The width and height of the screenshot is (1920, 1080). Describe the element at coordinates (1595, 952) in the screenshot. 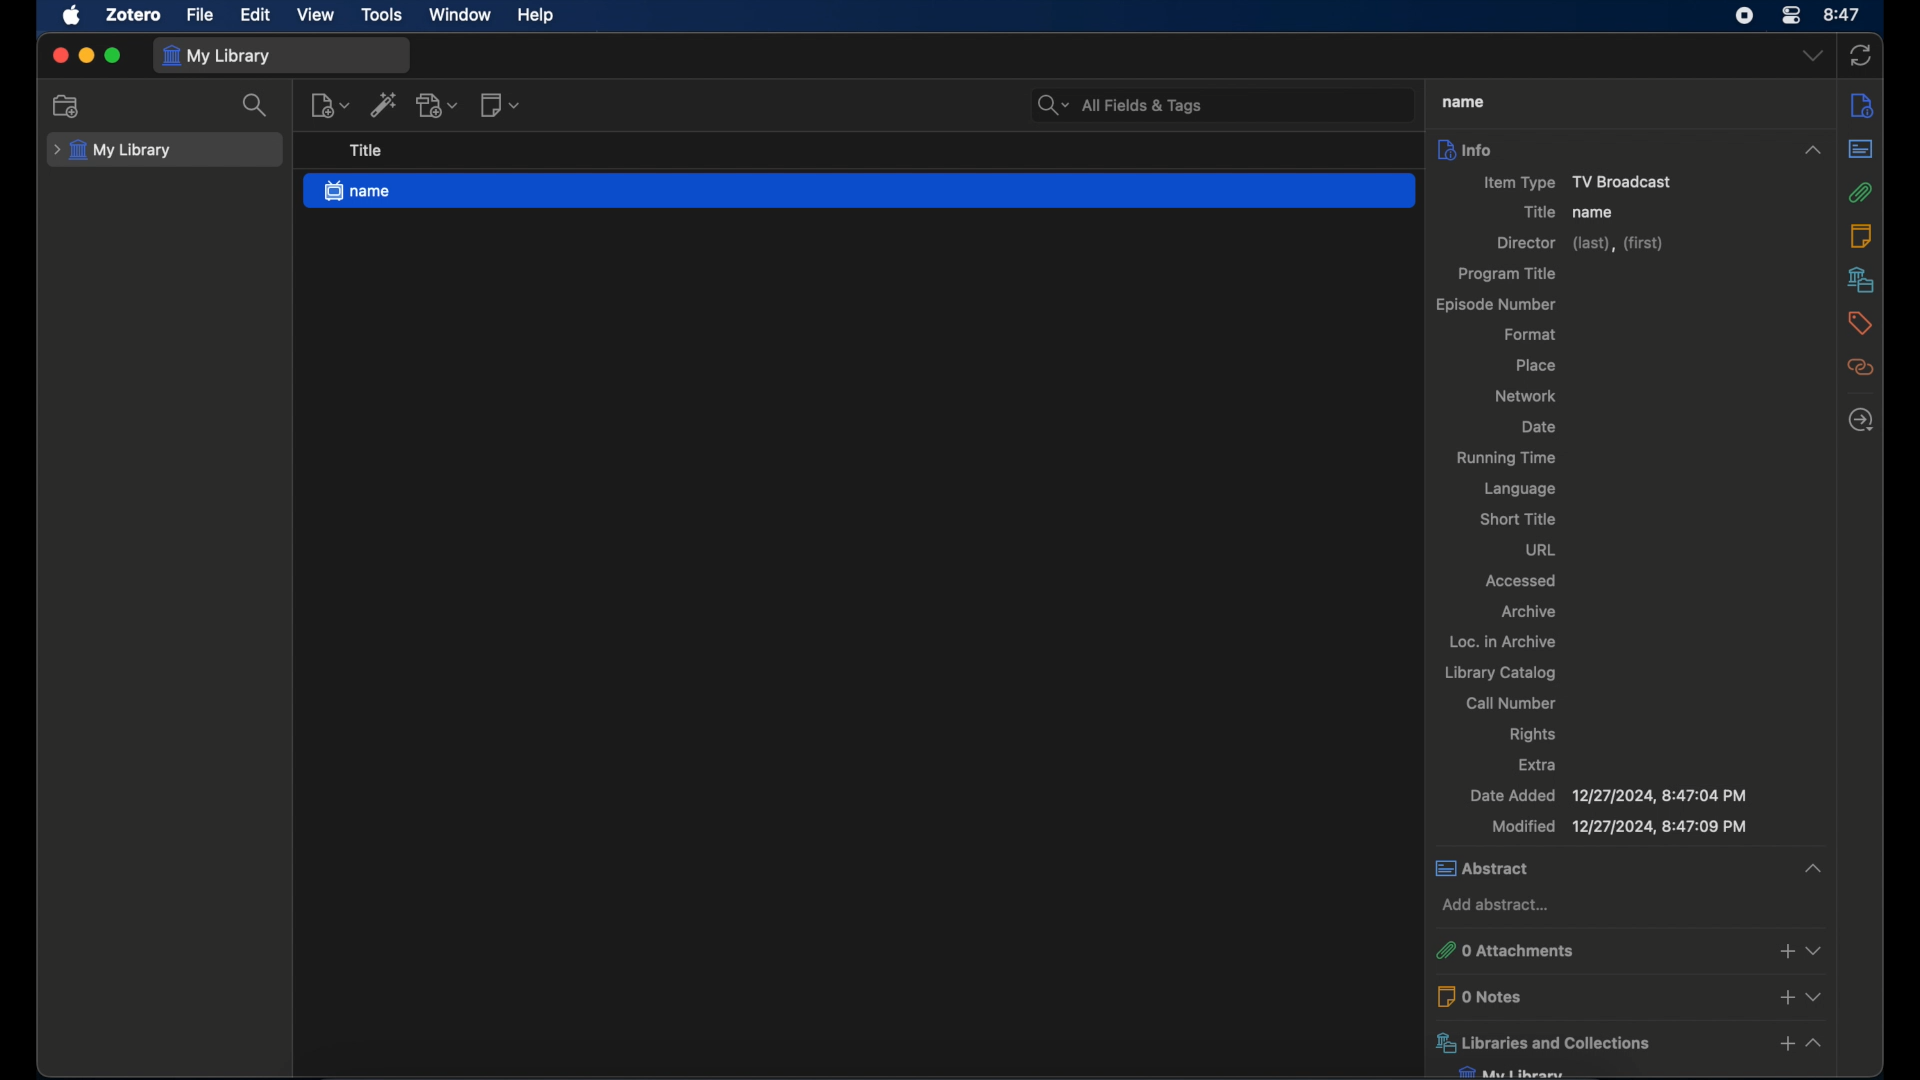

I see `0 attachments` at that location.